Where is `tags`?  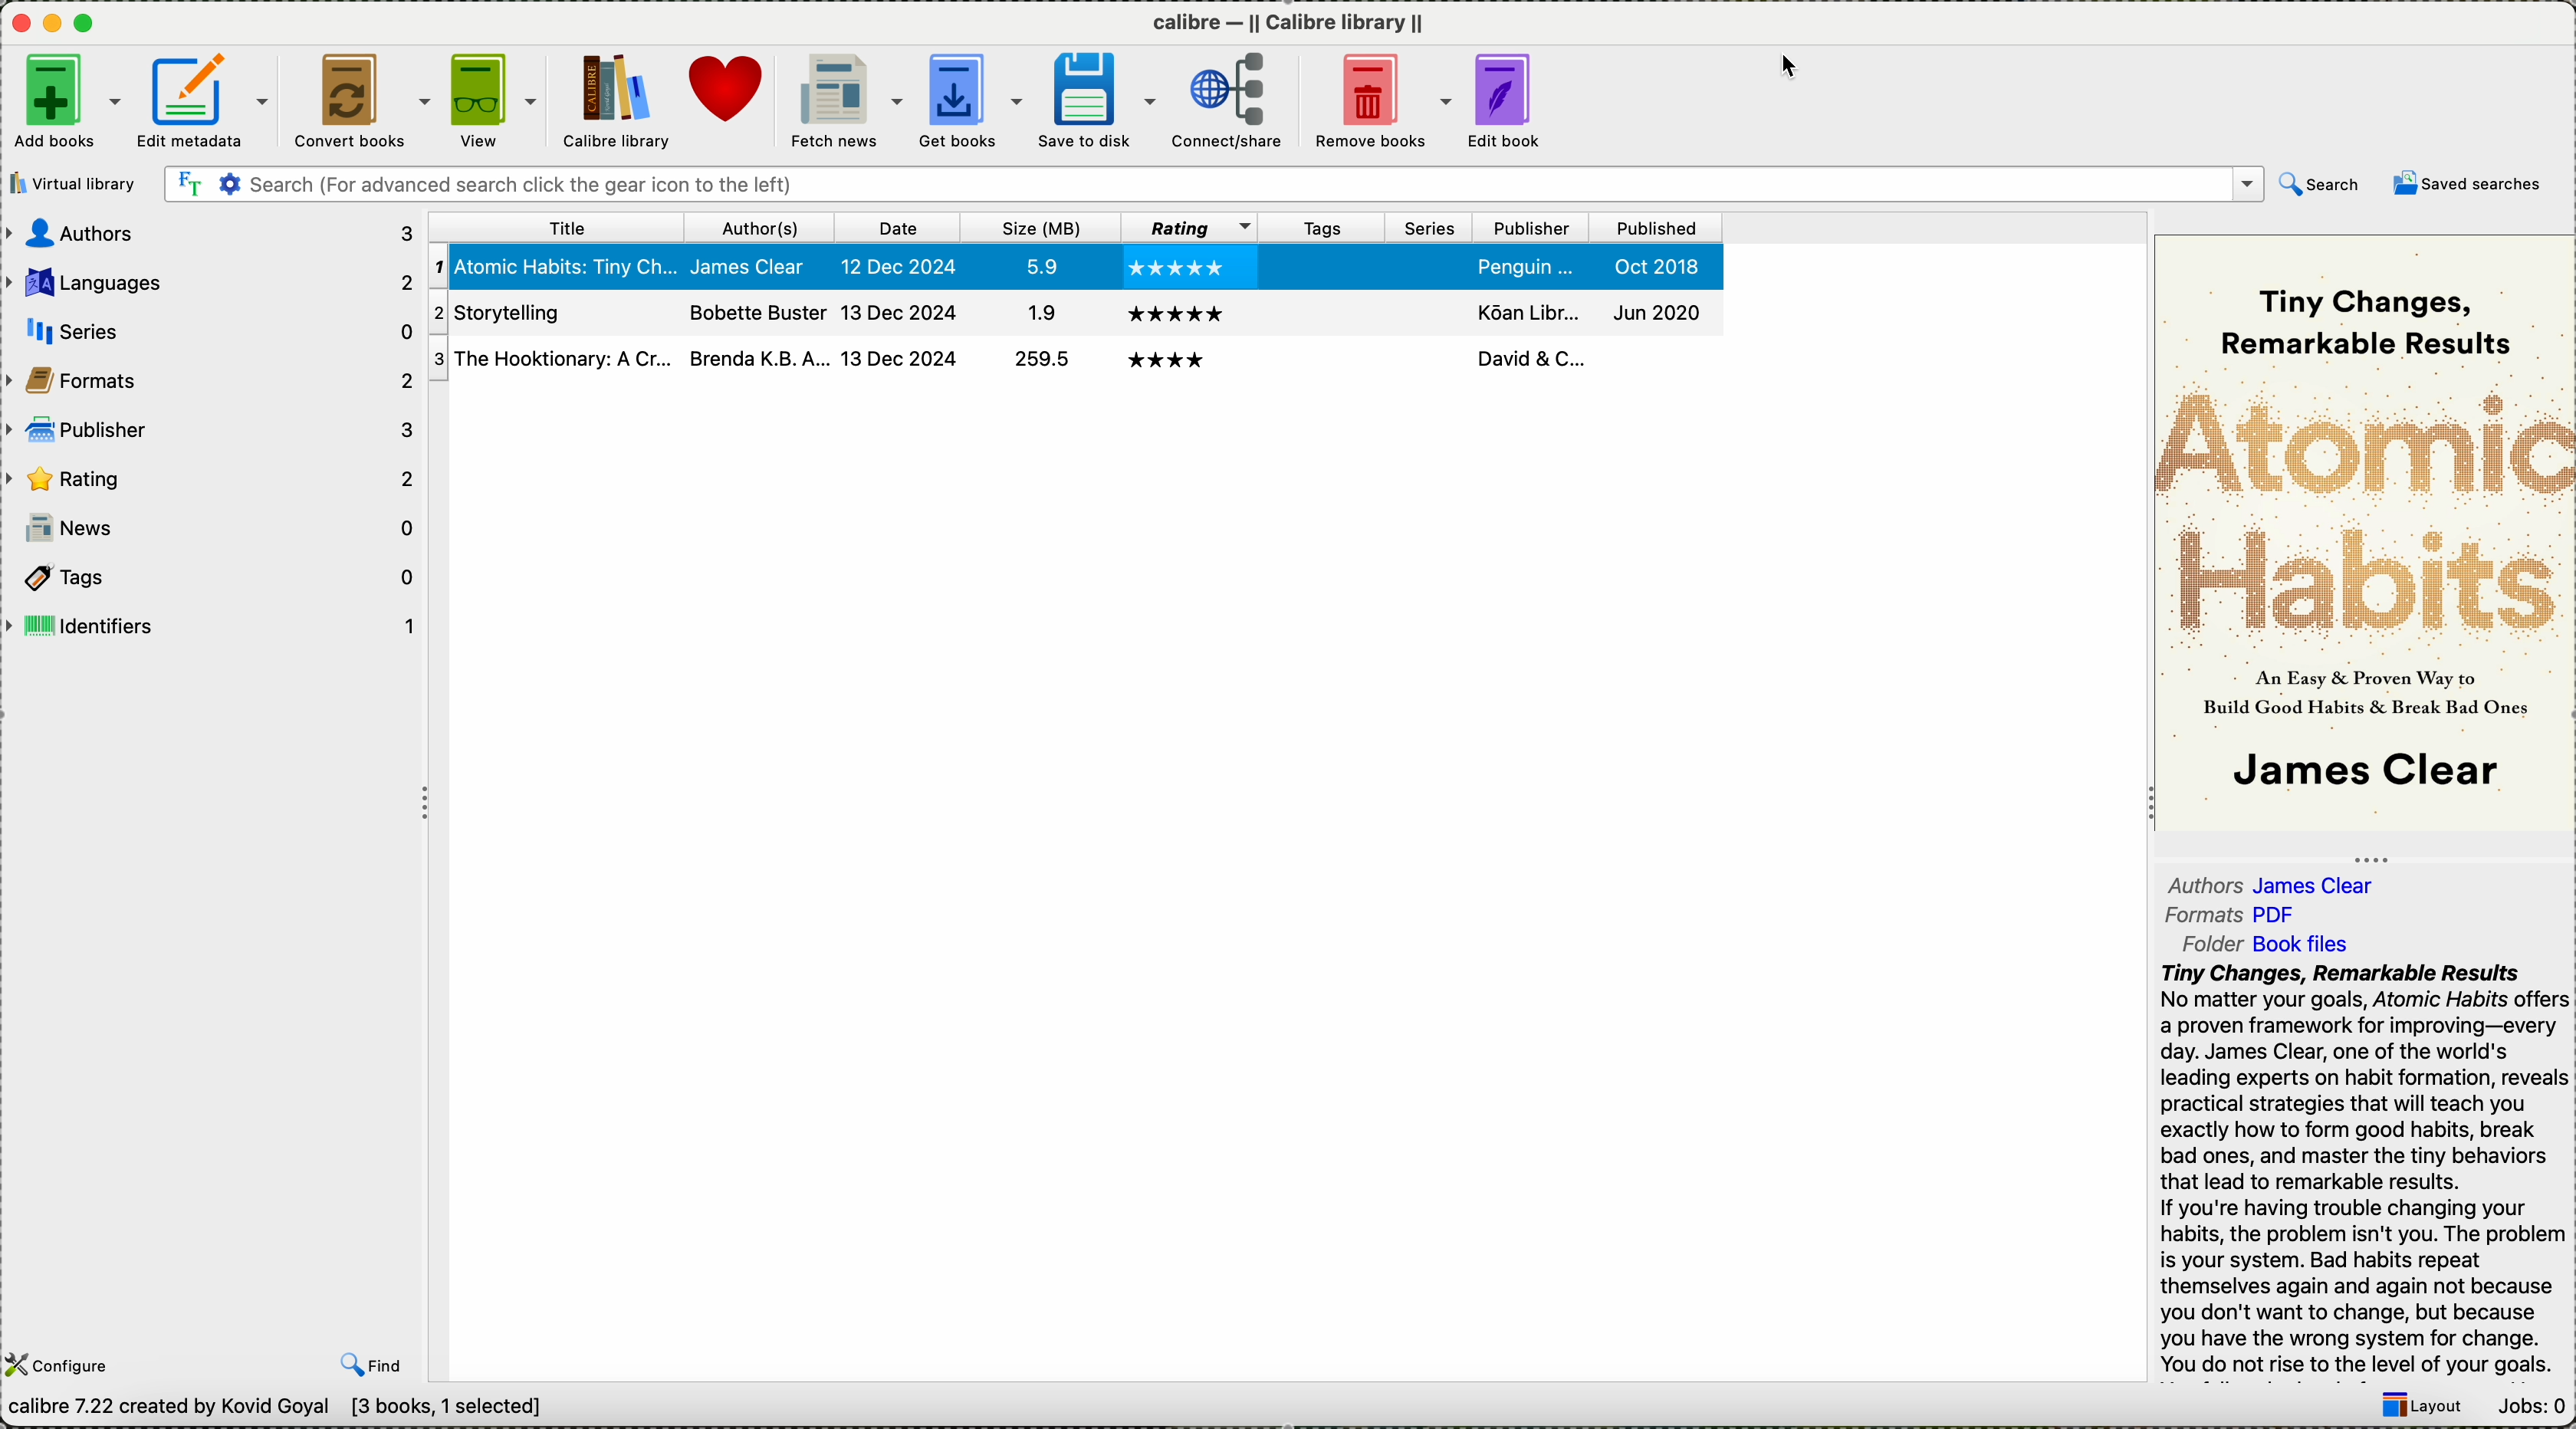 tags is located at coordinates (1316, 311).